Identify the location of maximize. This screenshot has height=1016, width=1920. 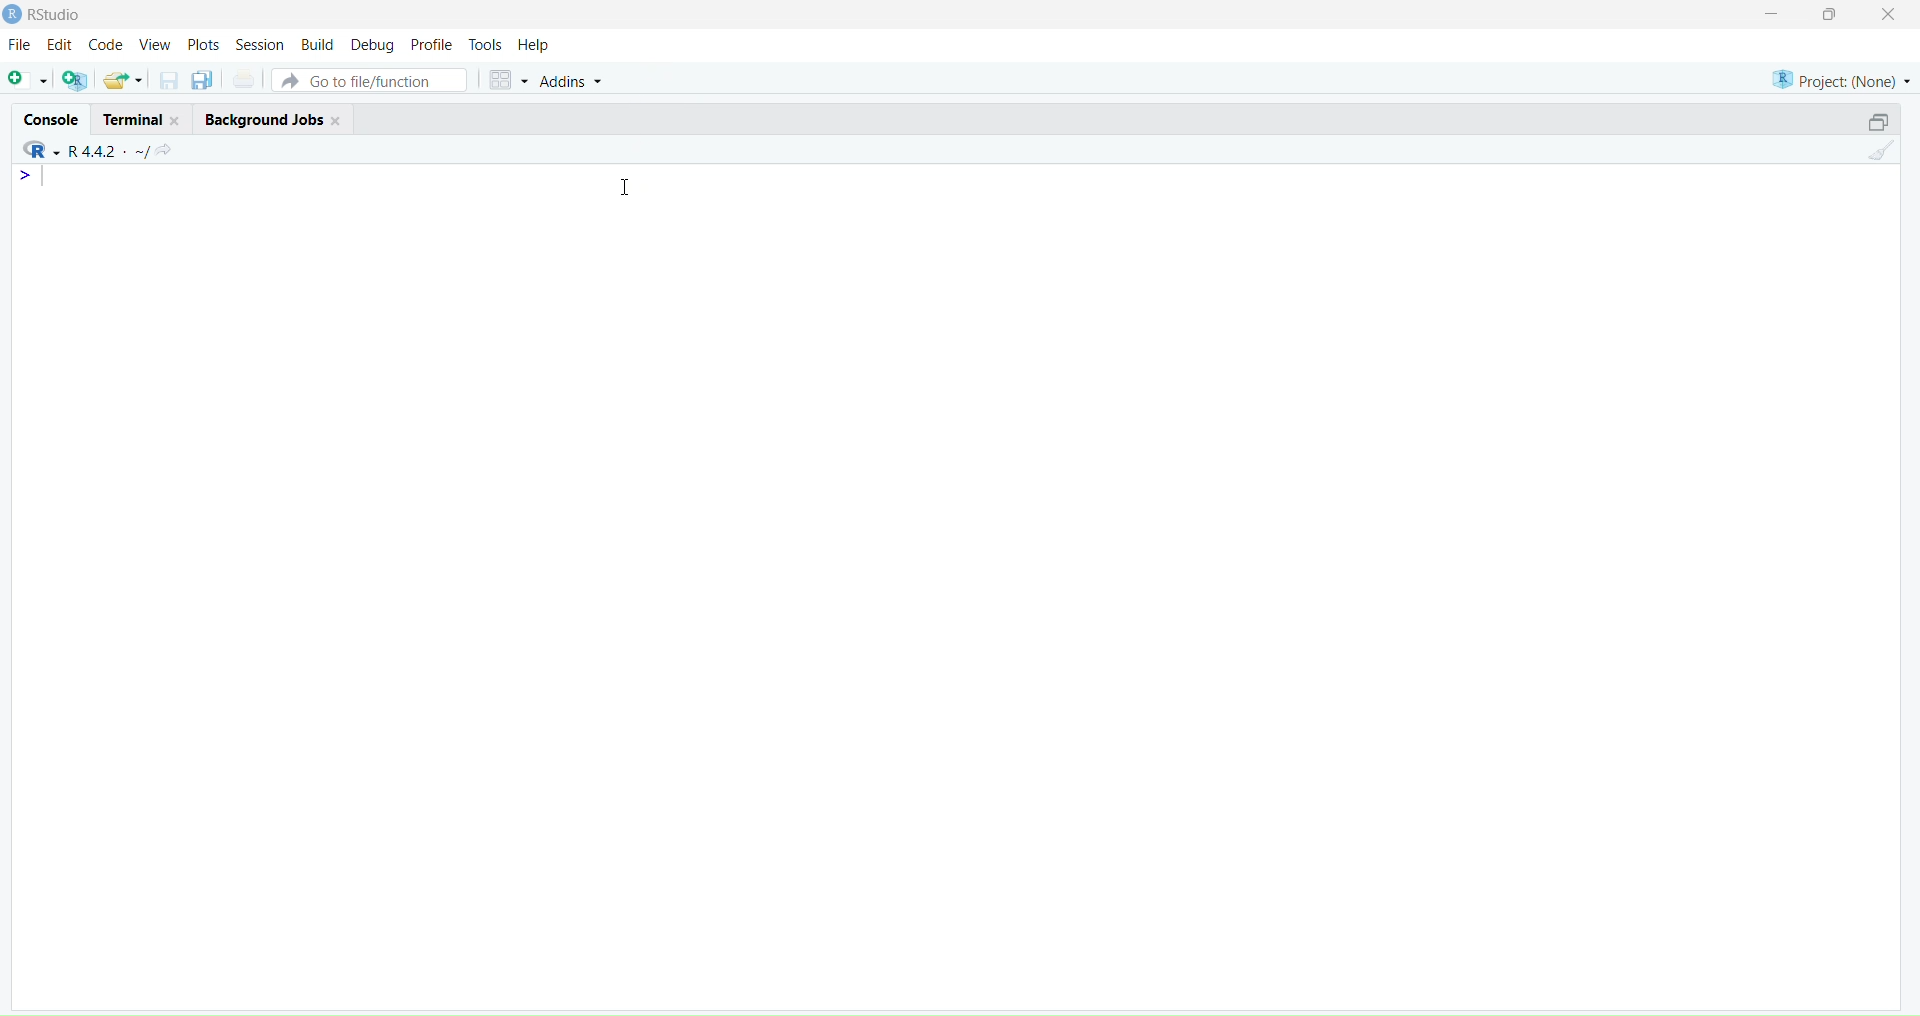
(1828, 16).